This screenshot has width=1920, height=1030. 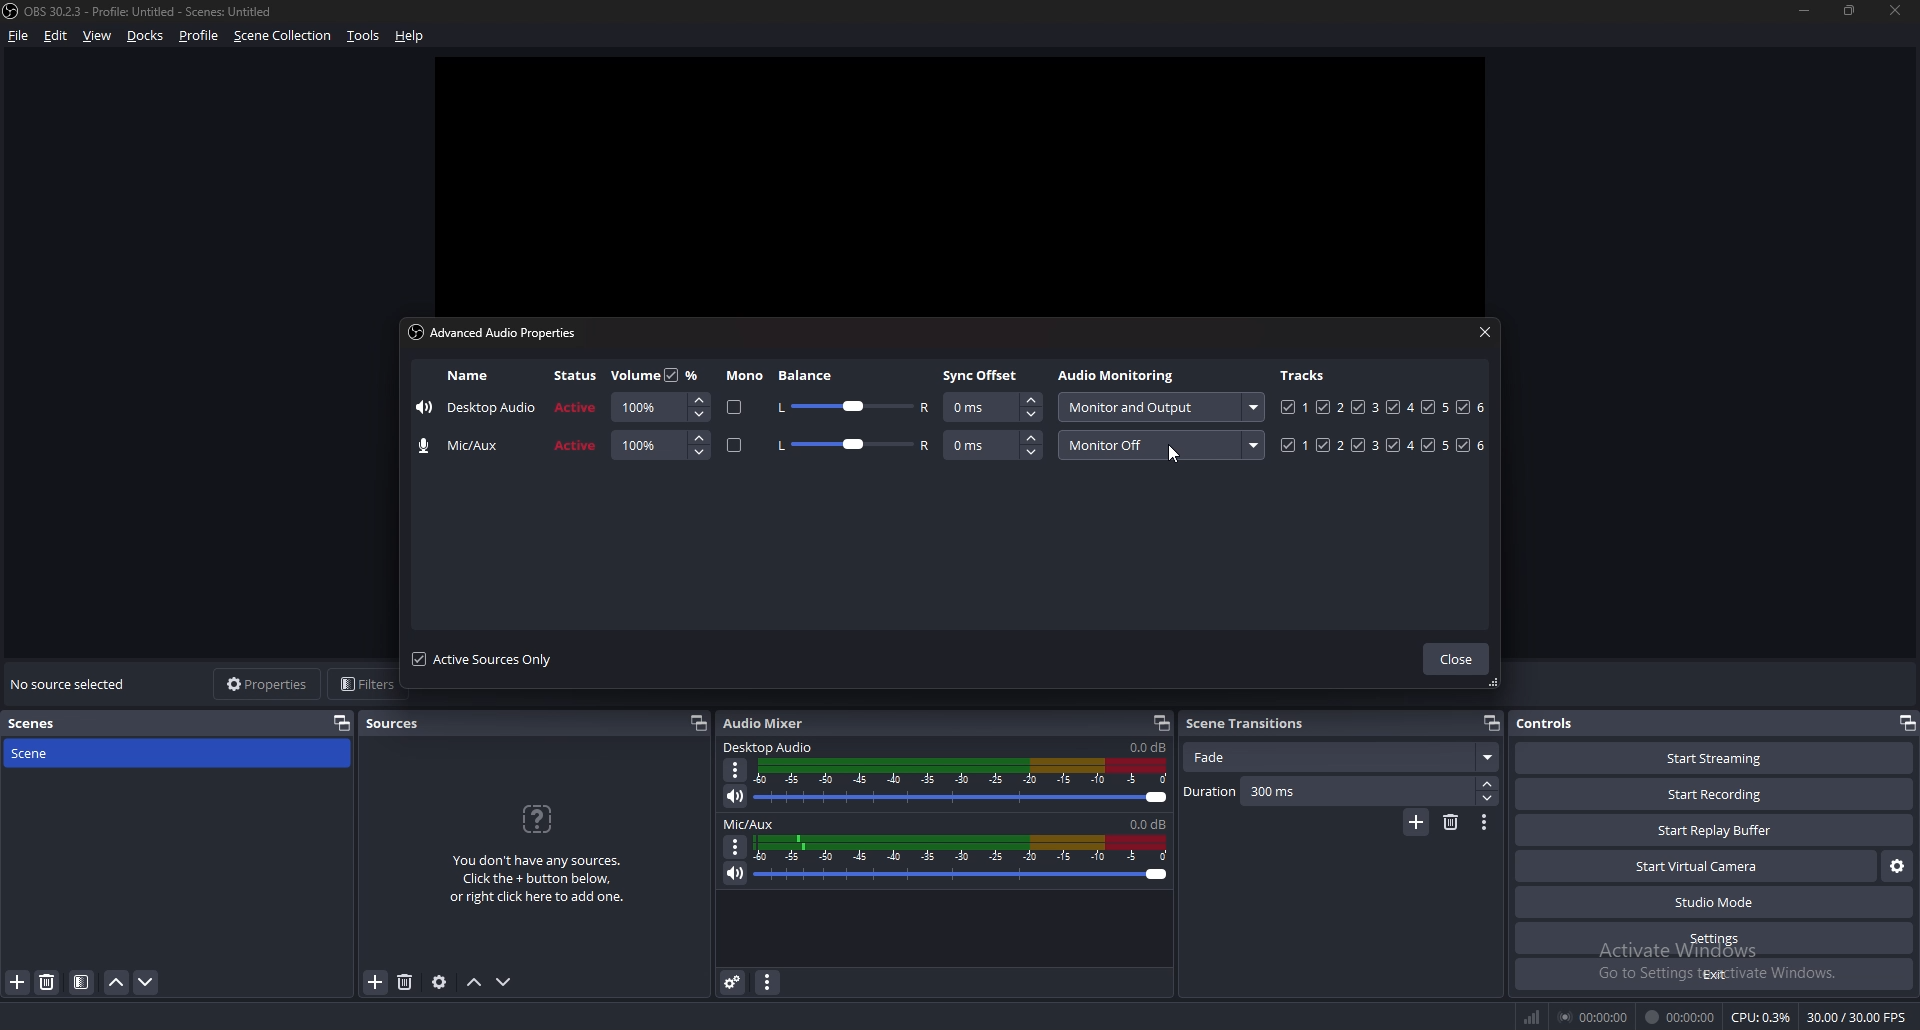 I want to click on move source up, so click(x=477, y=982).